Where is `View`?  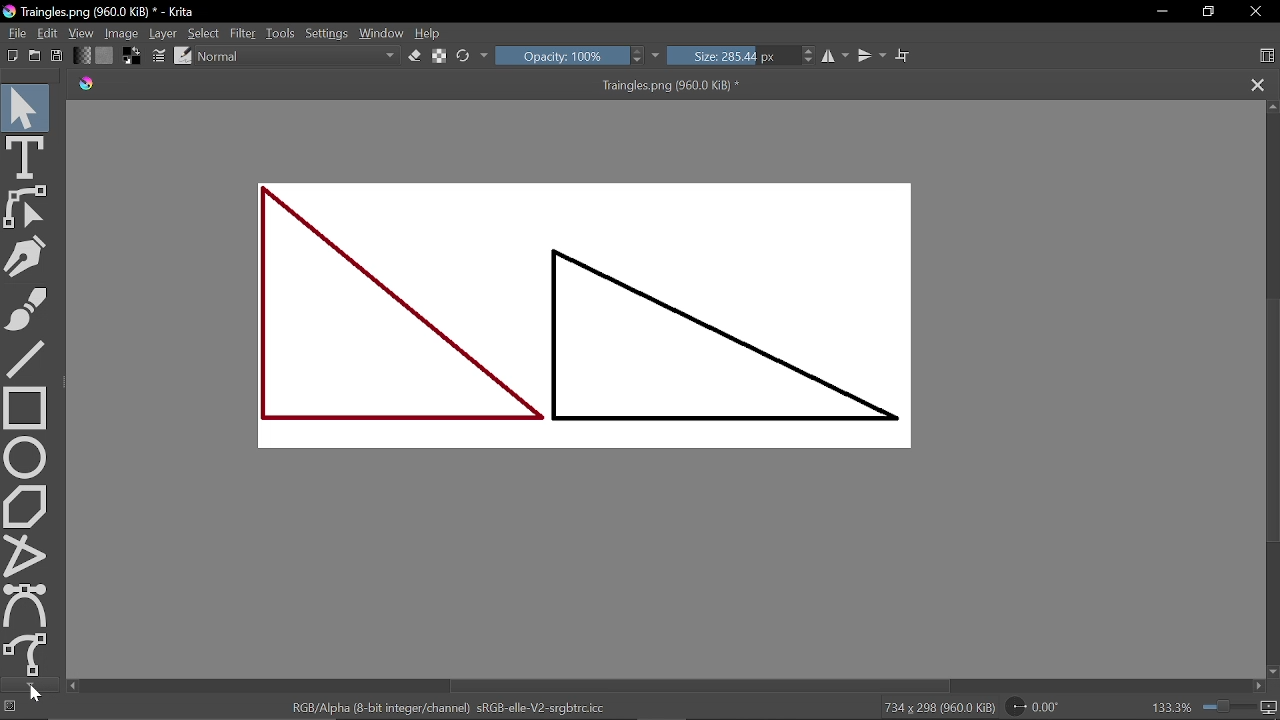 View is located at coordinates (82, 33).